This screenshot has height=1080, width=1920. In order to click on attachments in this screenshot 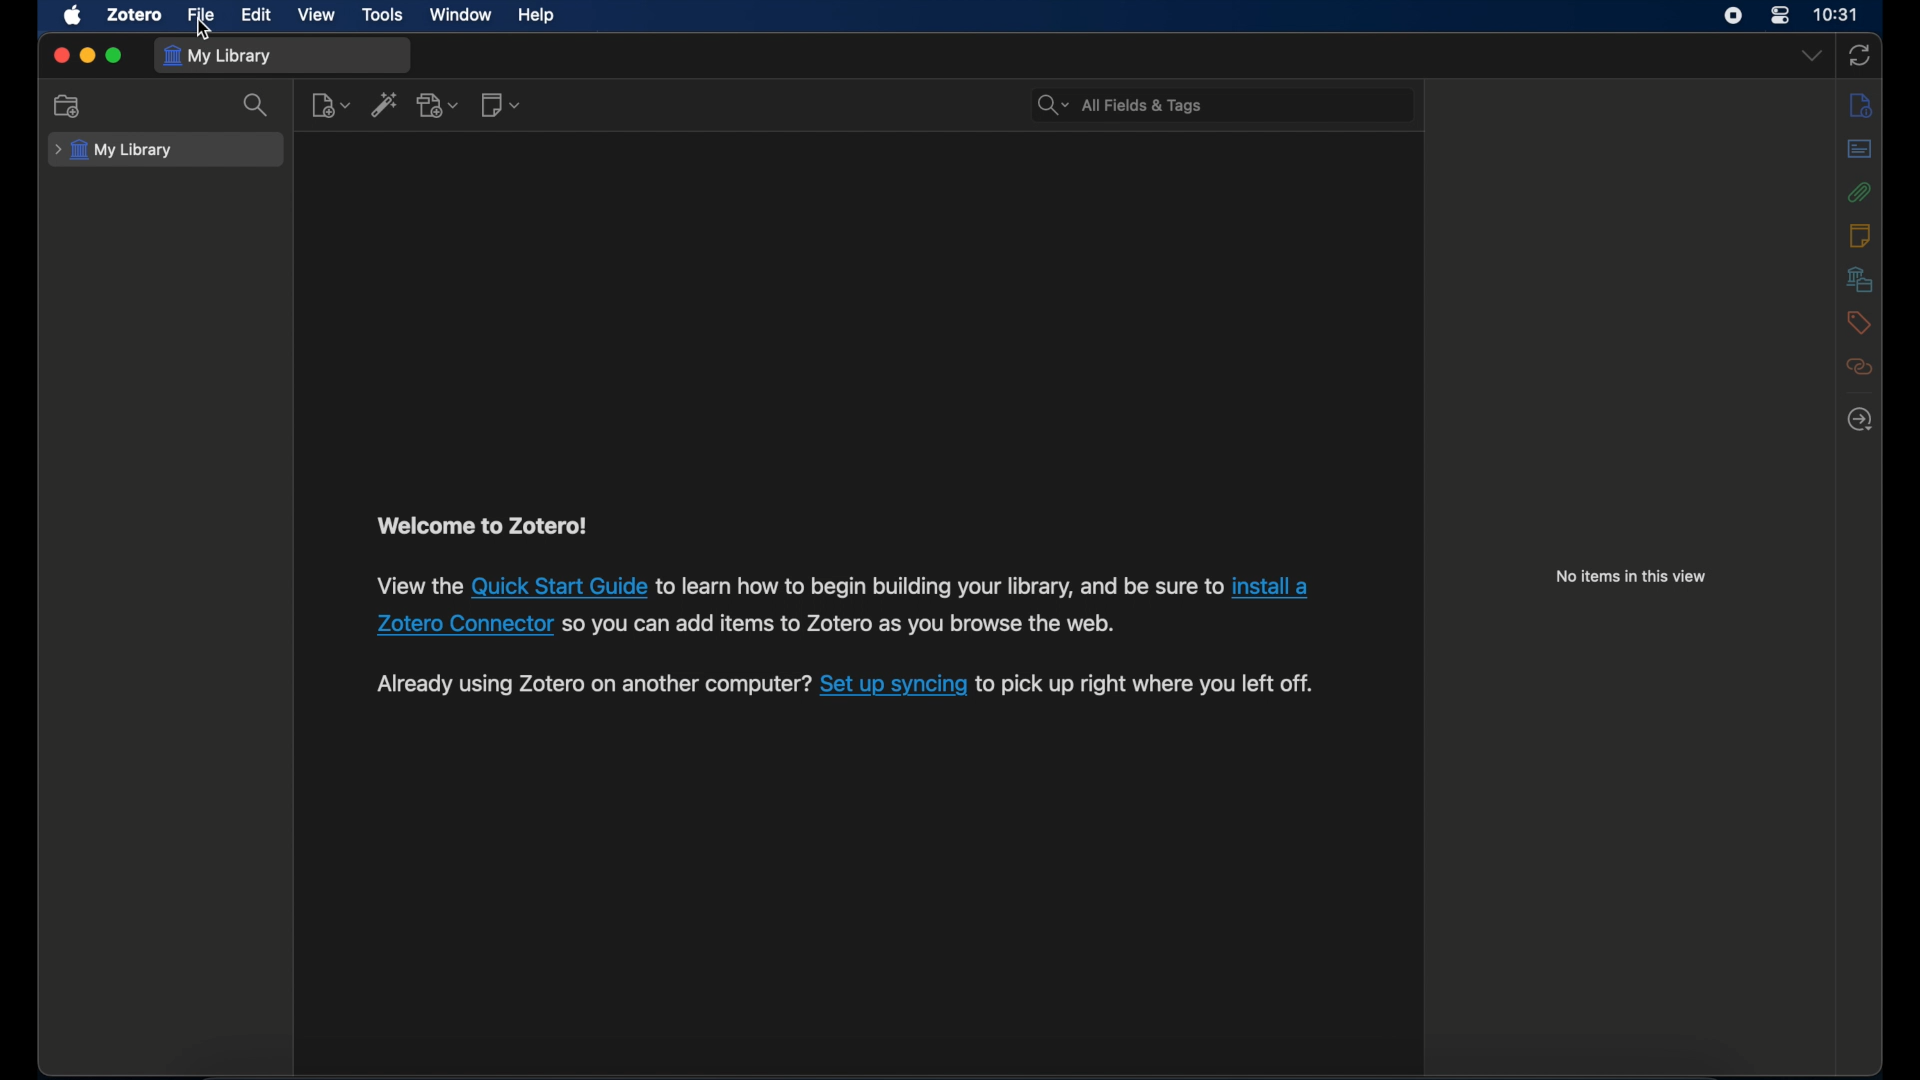, I will do `click(1860, 193)`.